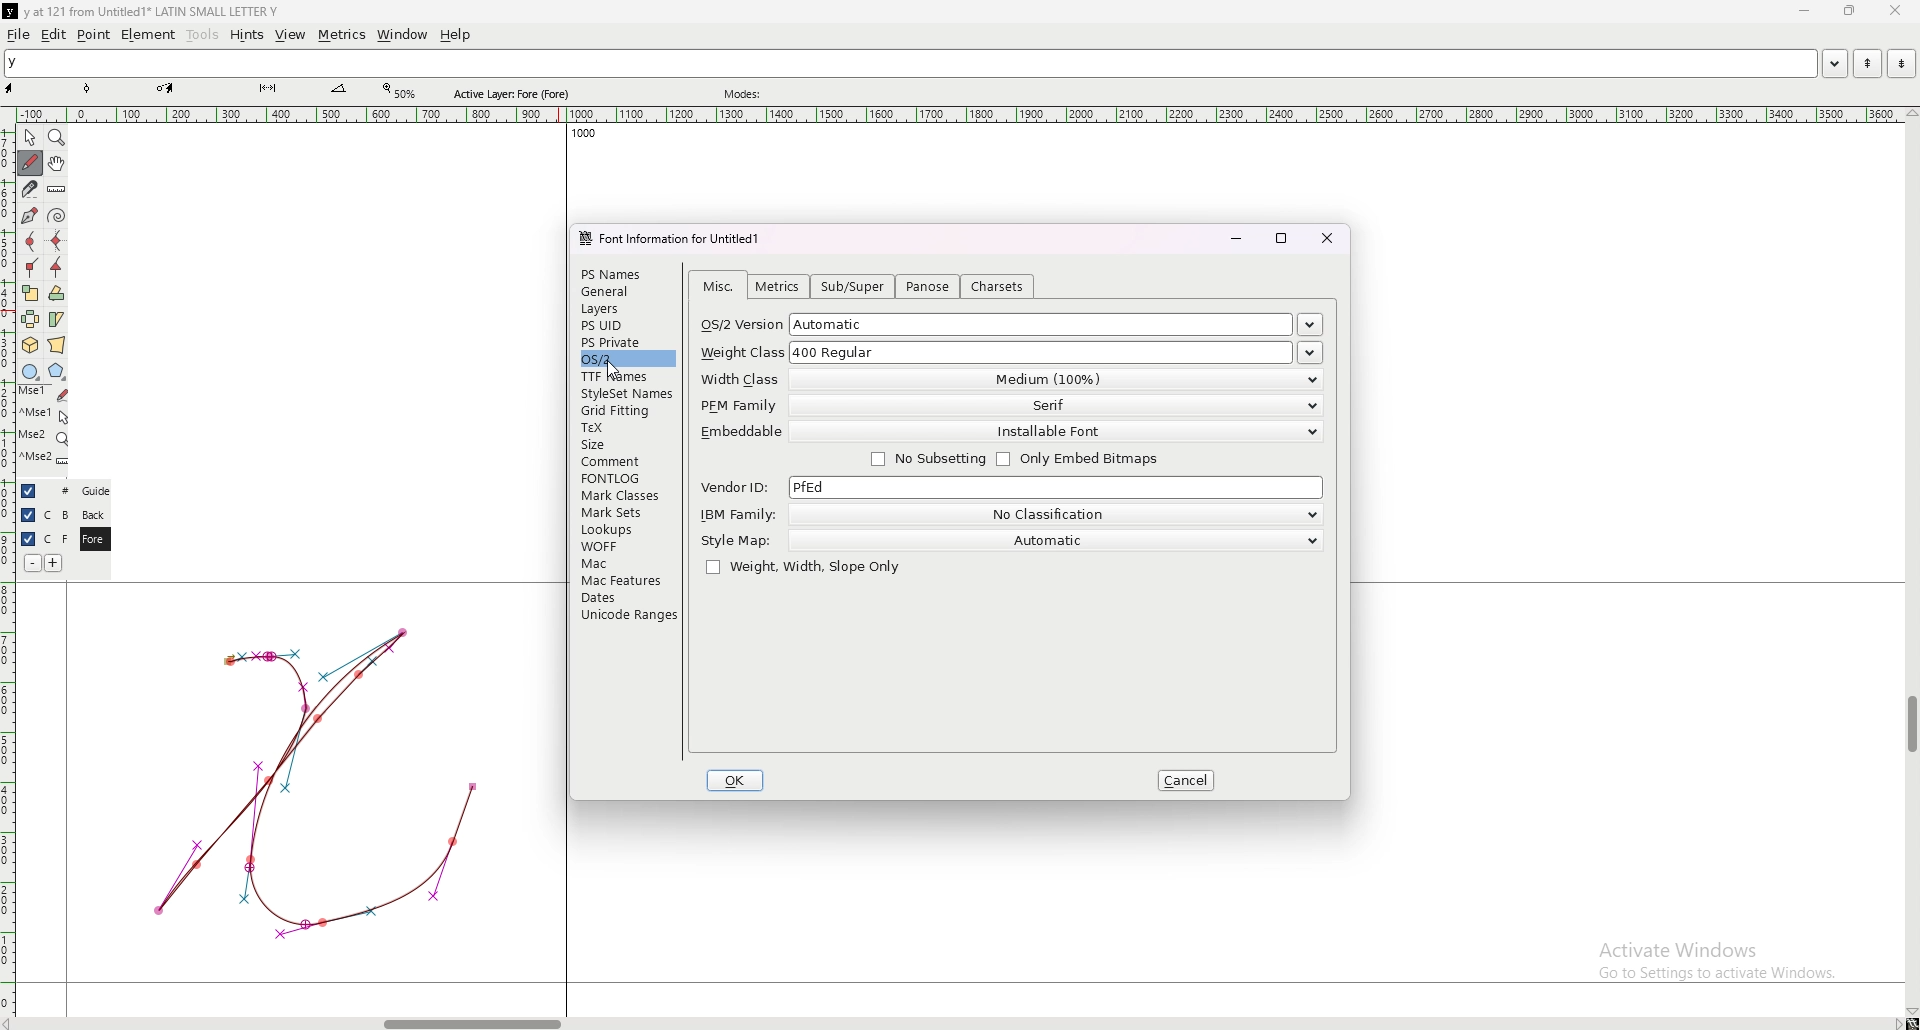  What do you see at coordinates (30, 138) in the screenshot?
I see `pointer` at bounding box center [30, 138].